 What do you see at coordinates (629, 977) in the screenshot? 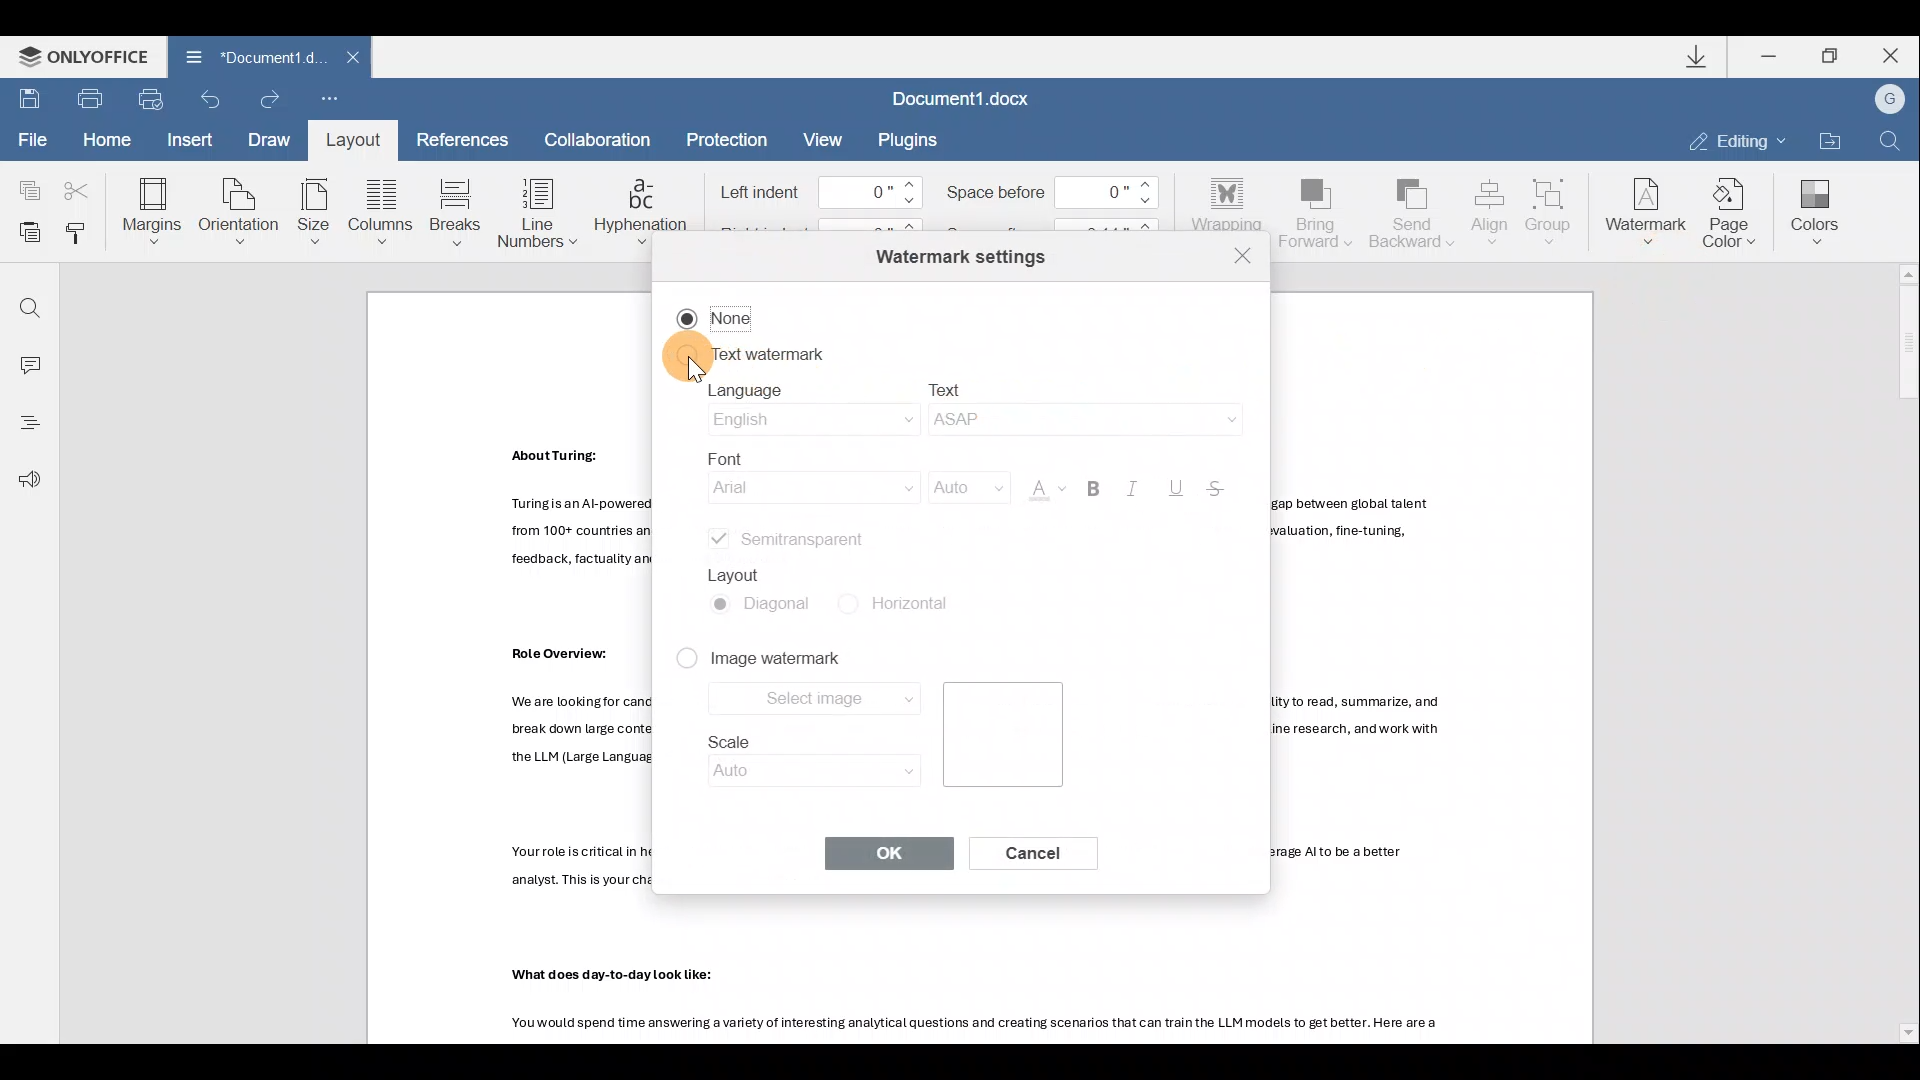
I see `` at bounding box center [629, 977].